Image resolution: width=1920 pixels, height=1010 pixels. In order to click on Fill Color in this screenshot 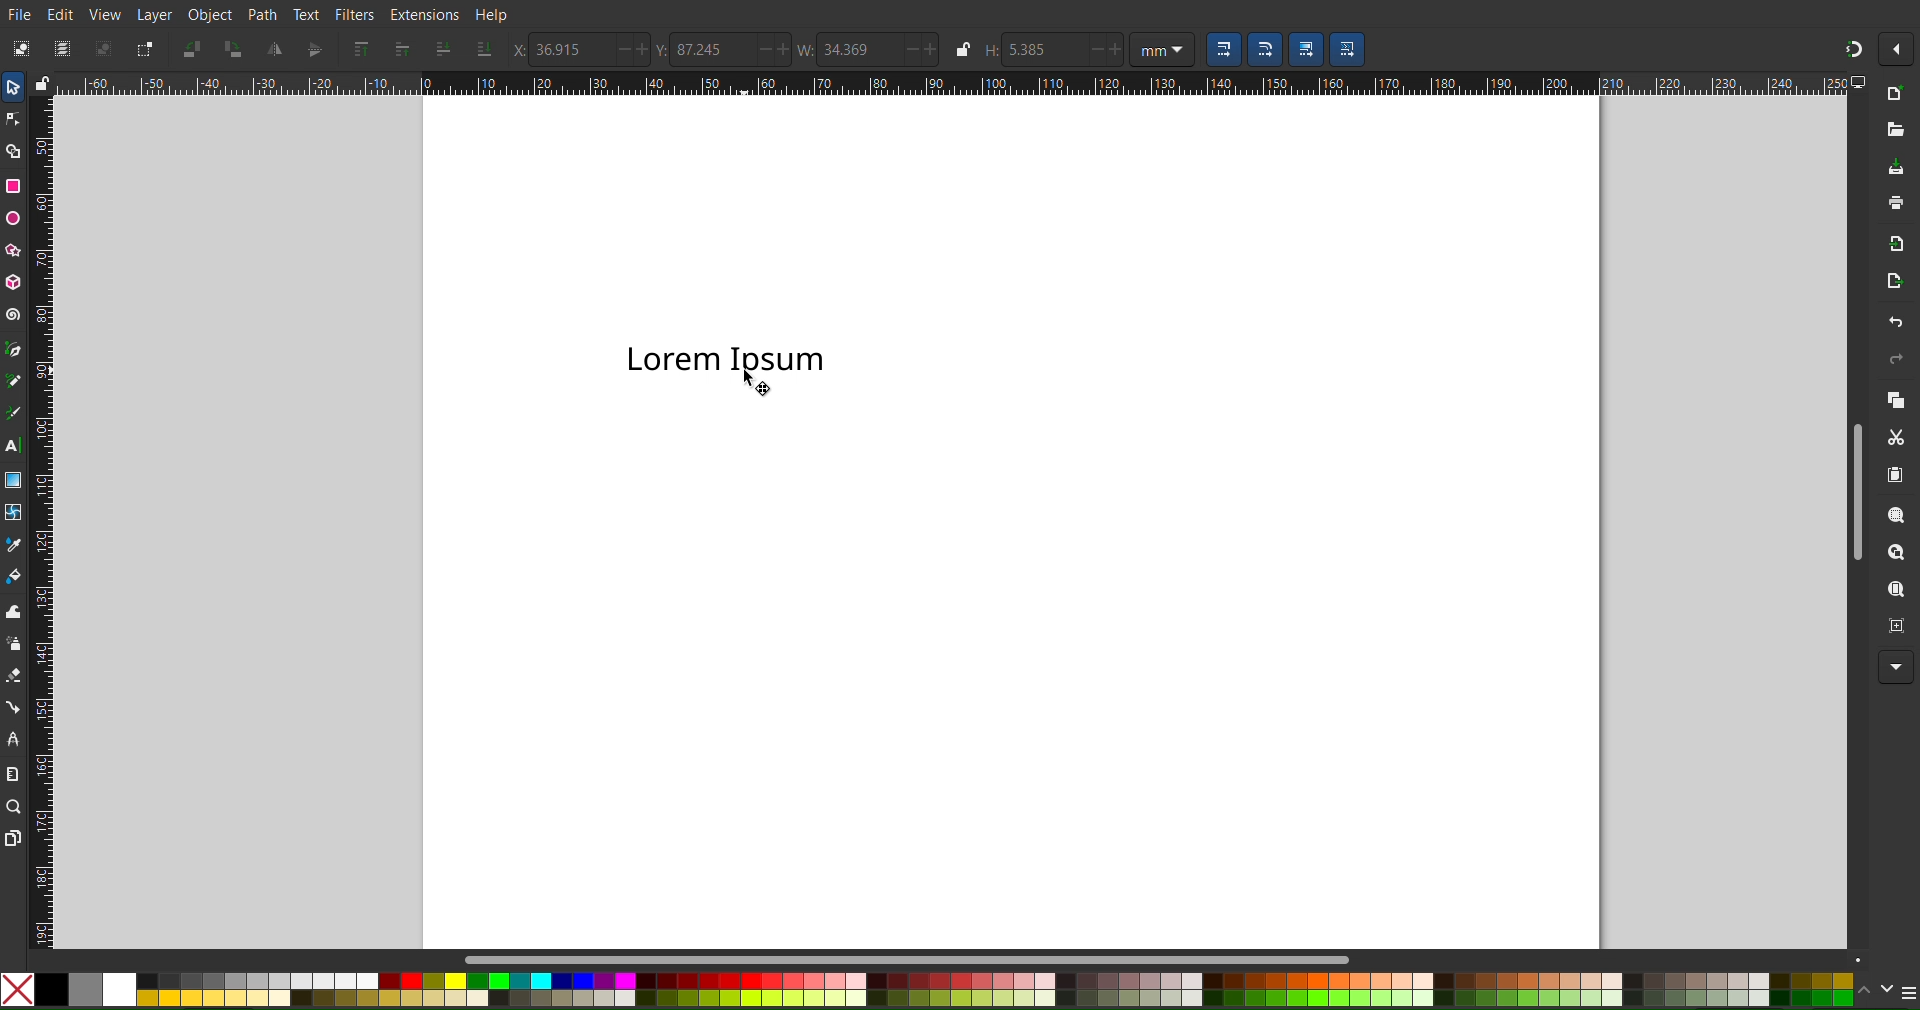, I will do `click(14, 575)`.